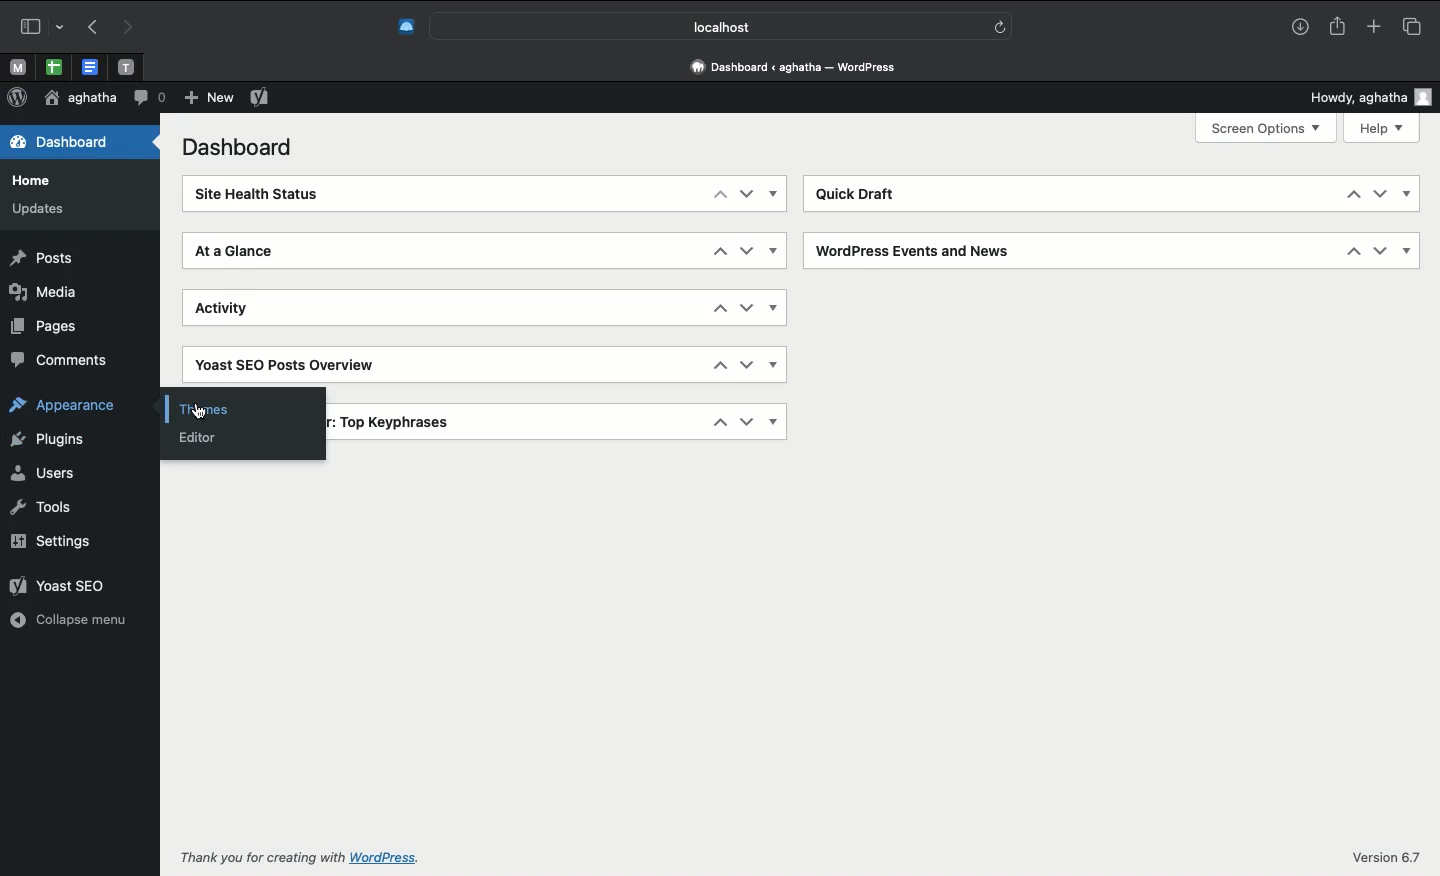 The height and width of the screenshot is (876, 1440). Describe the element at coordinates (62, 588) in the screenshot. I see `Yoast SEO` at that location.